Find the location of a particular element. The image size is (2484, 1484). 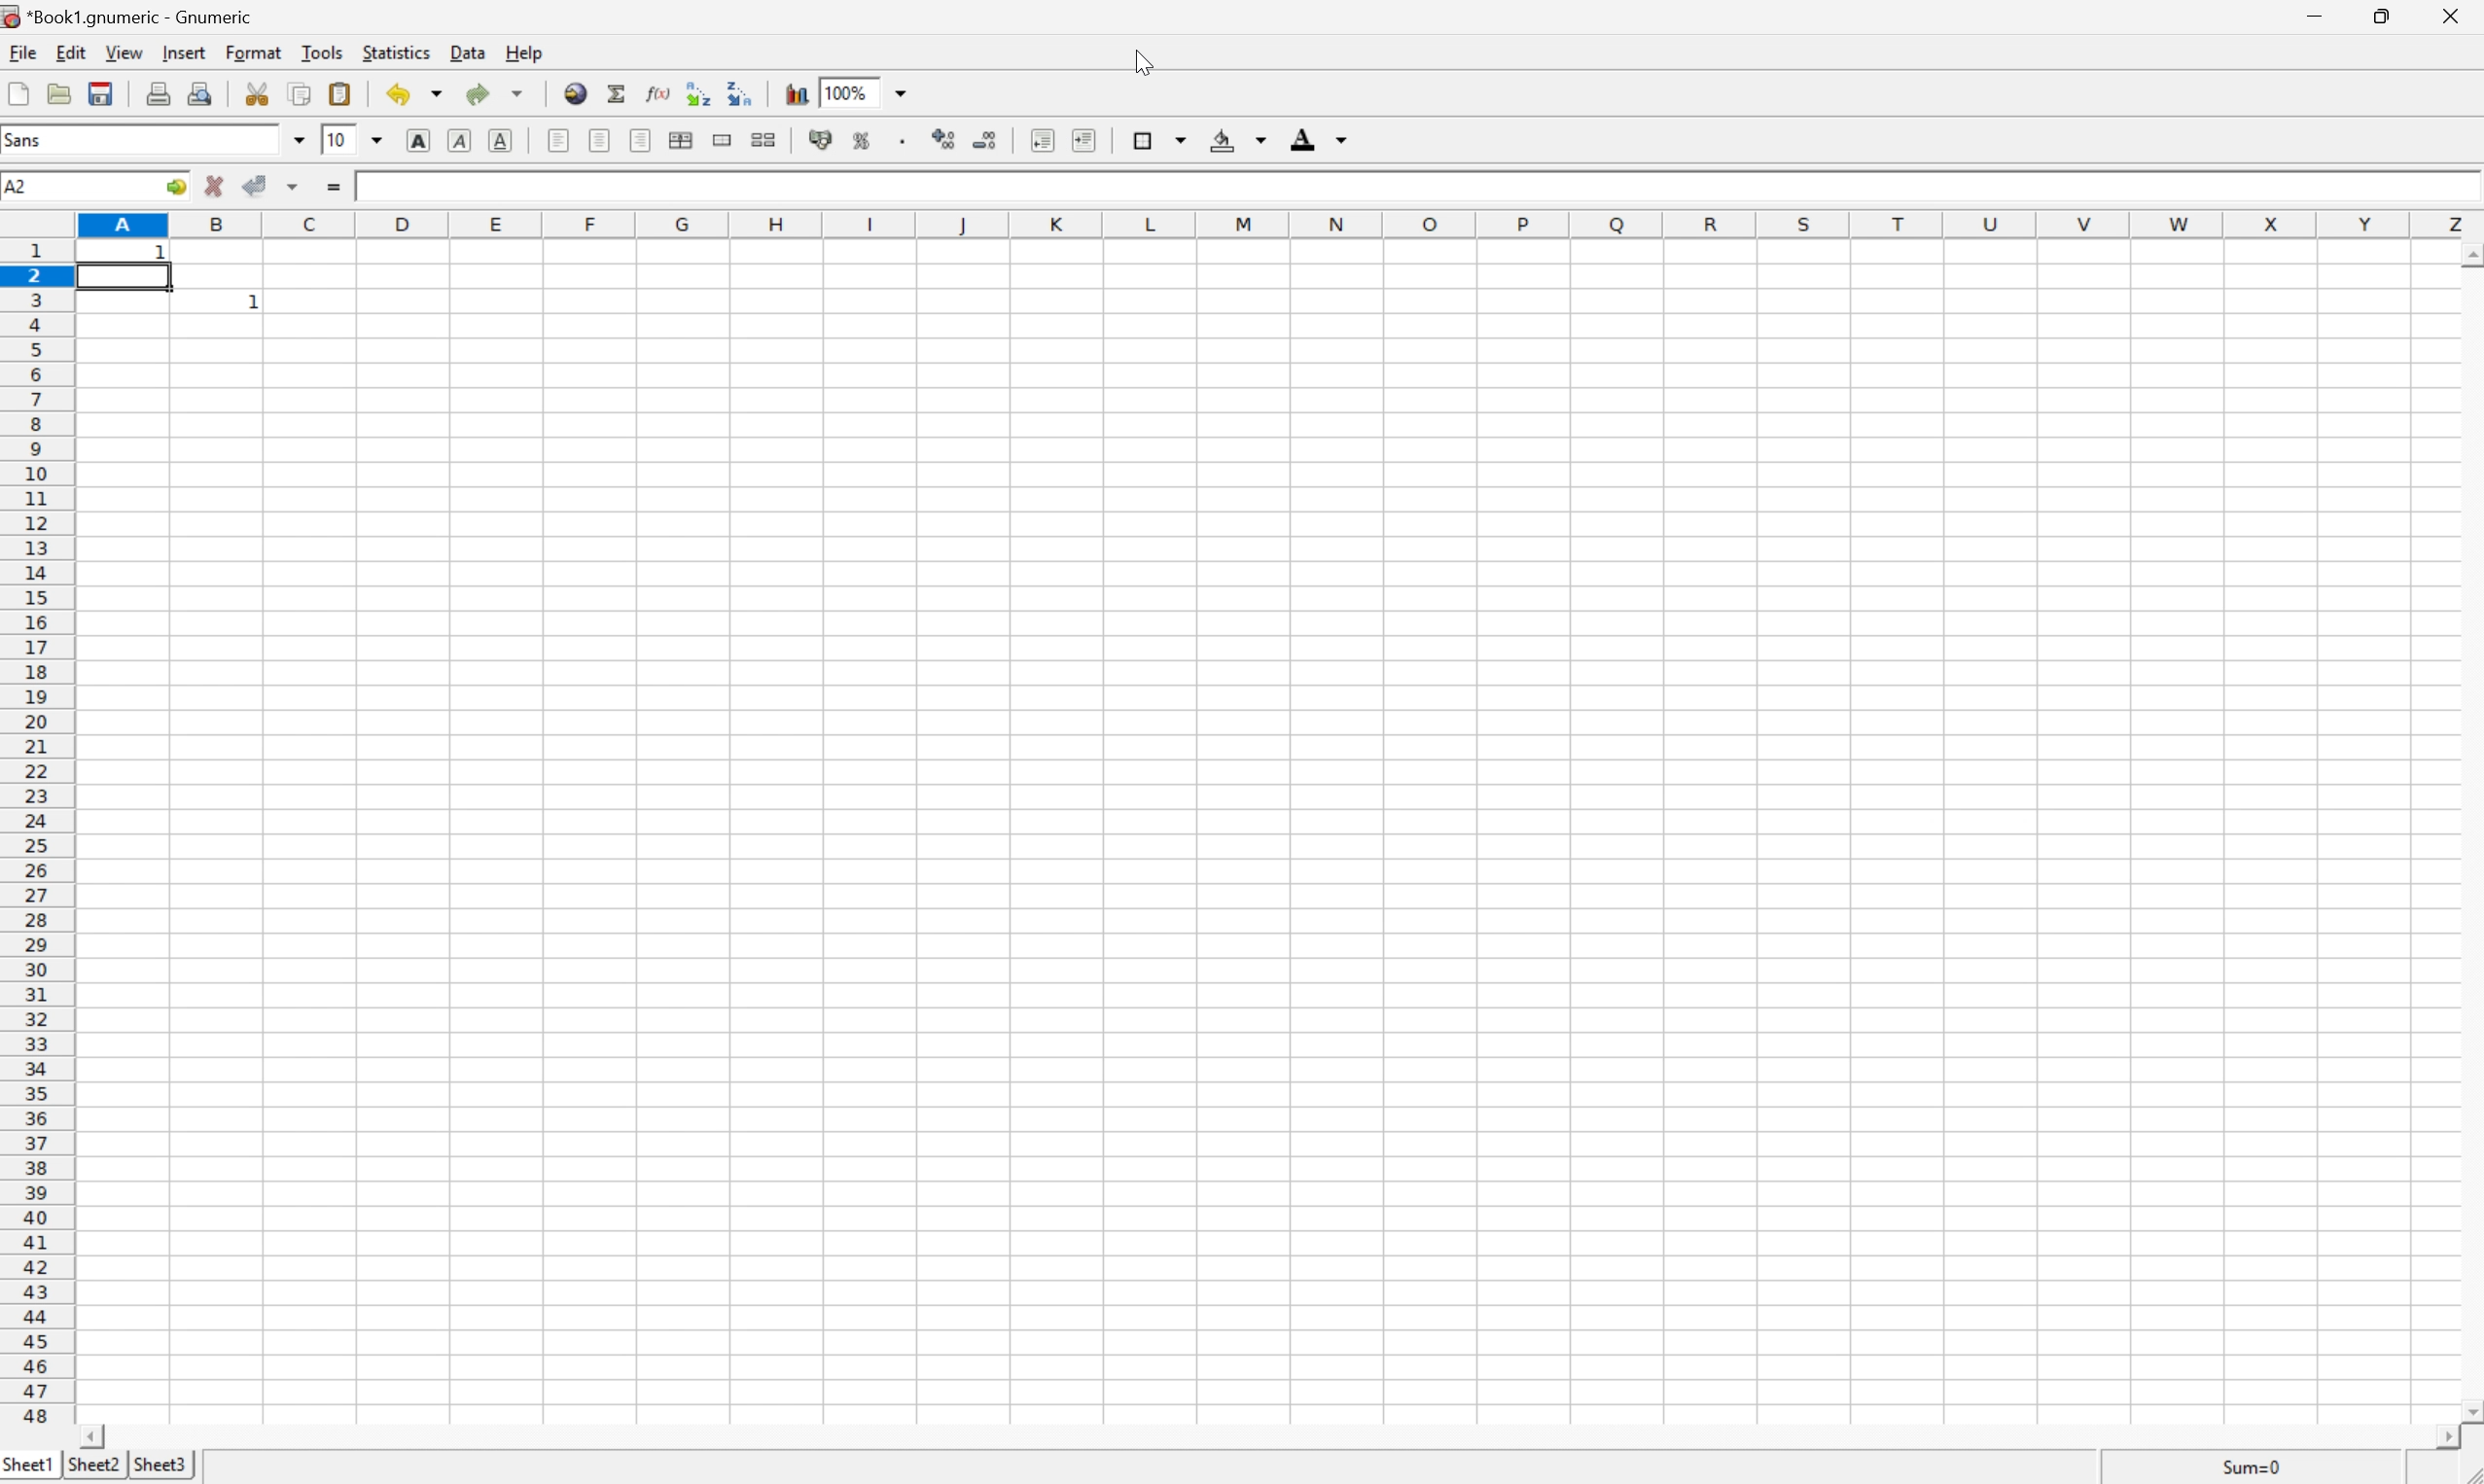

foreground is located at coordinates (1318, 139).